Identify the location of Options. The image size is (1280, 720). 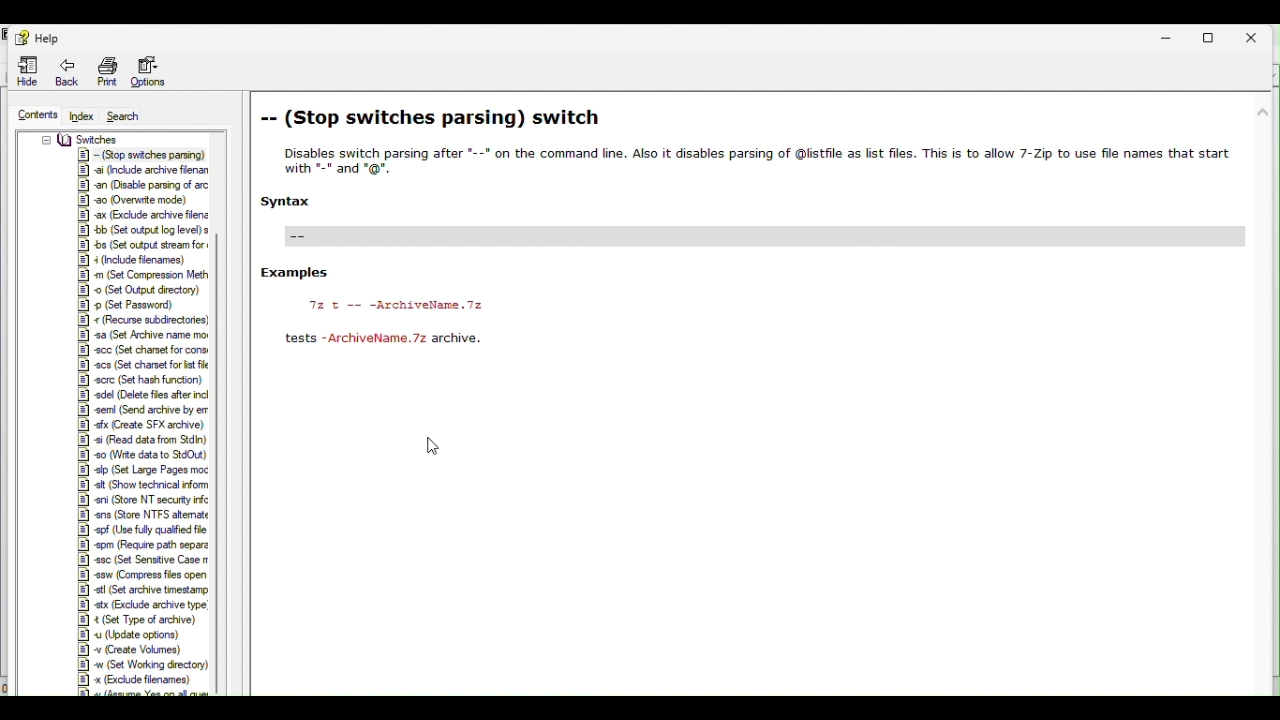
(153, 73).